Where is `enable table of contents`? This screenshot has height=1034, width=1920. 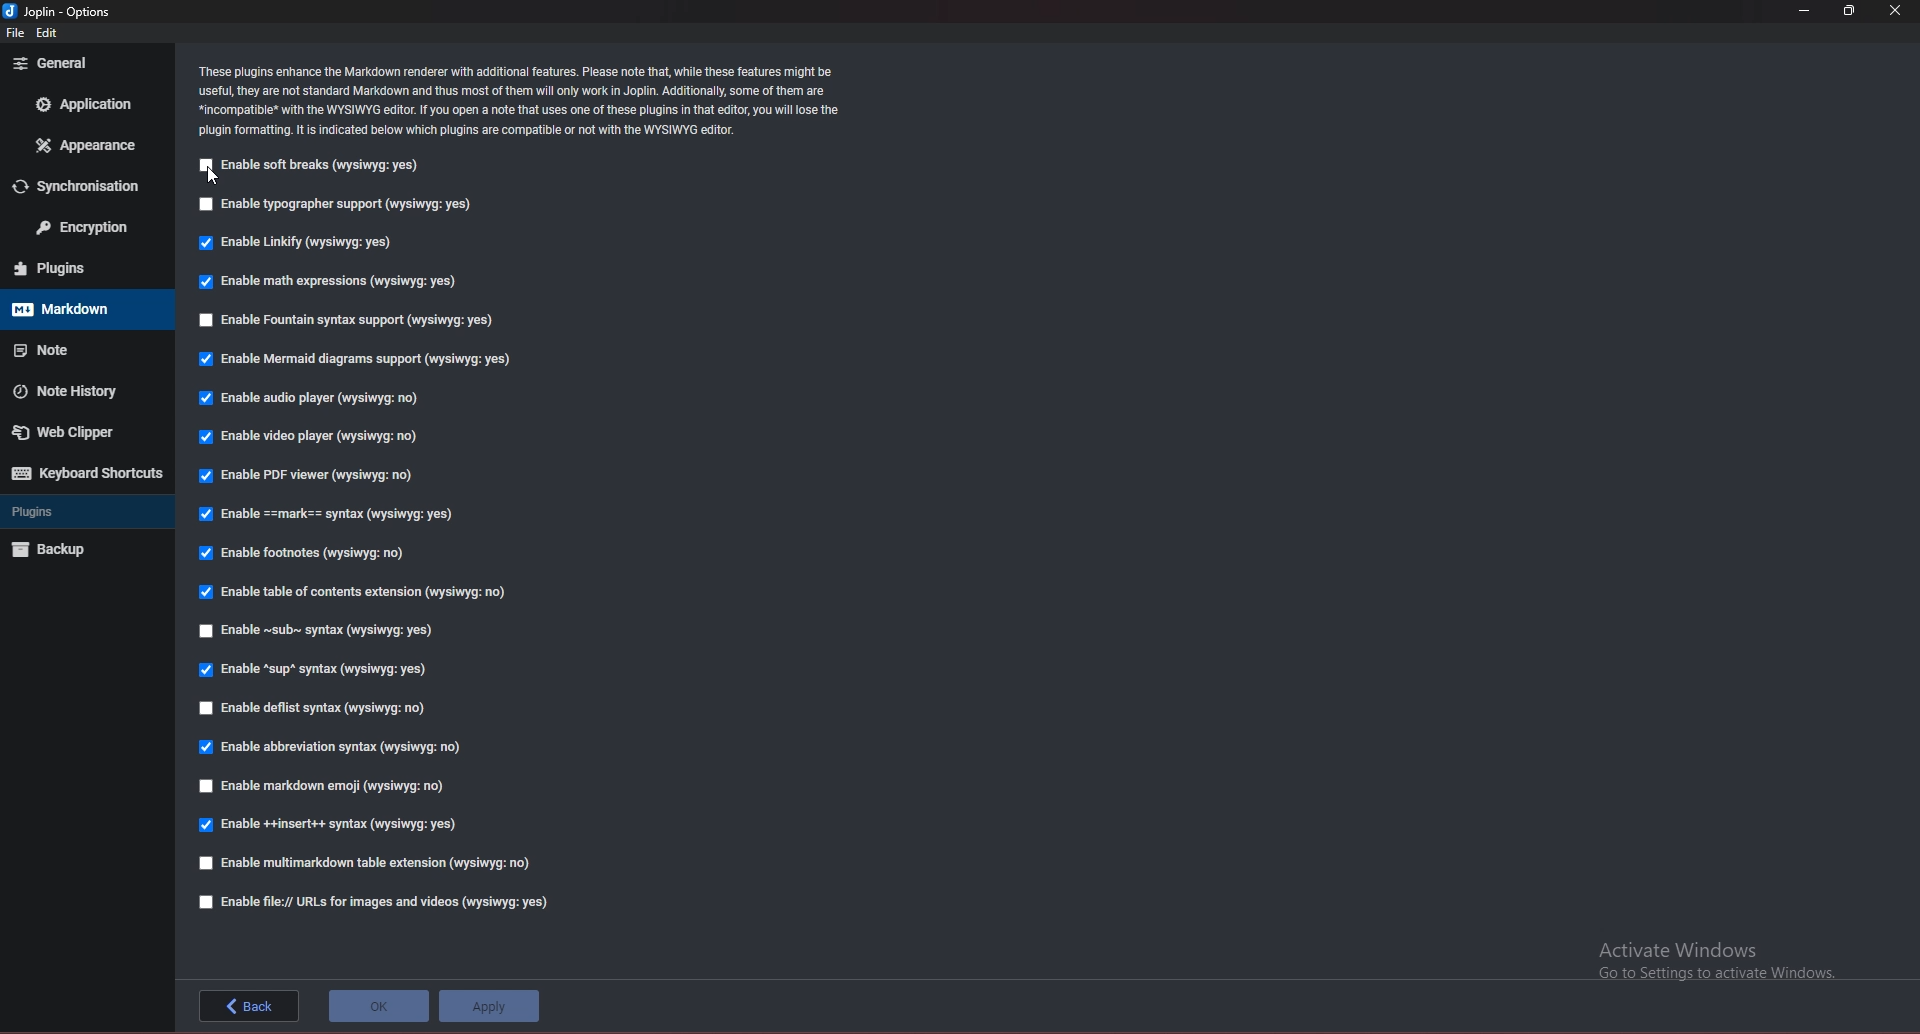 enable table of contents is located at coordinates (358, 591).